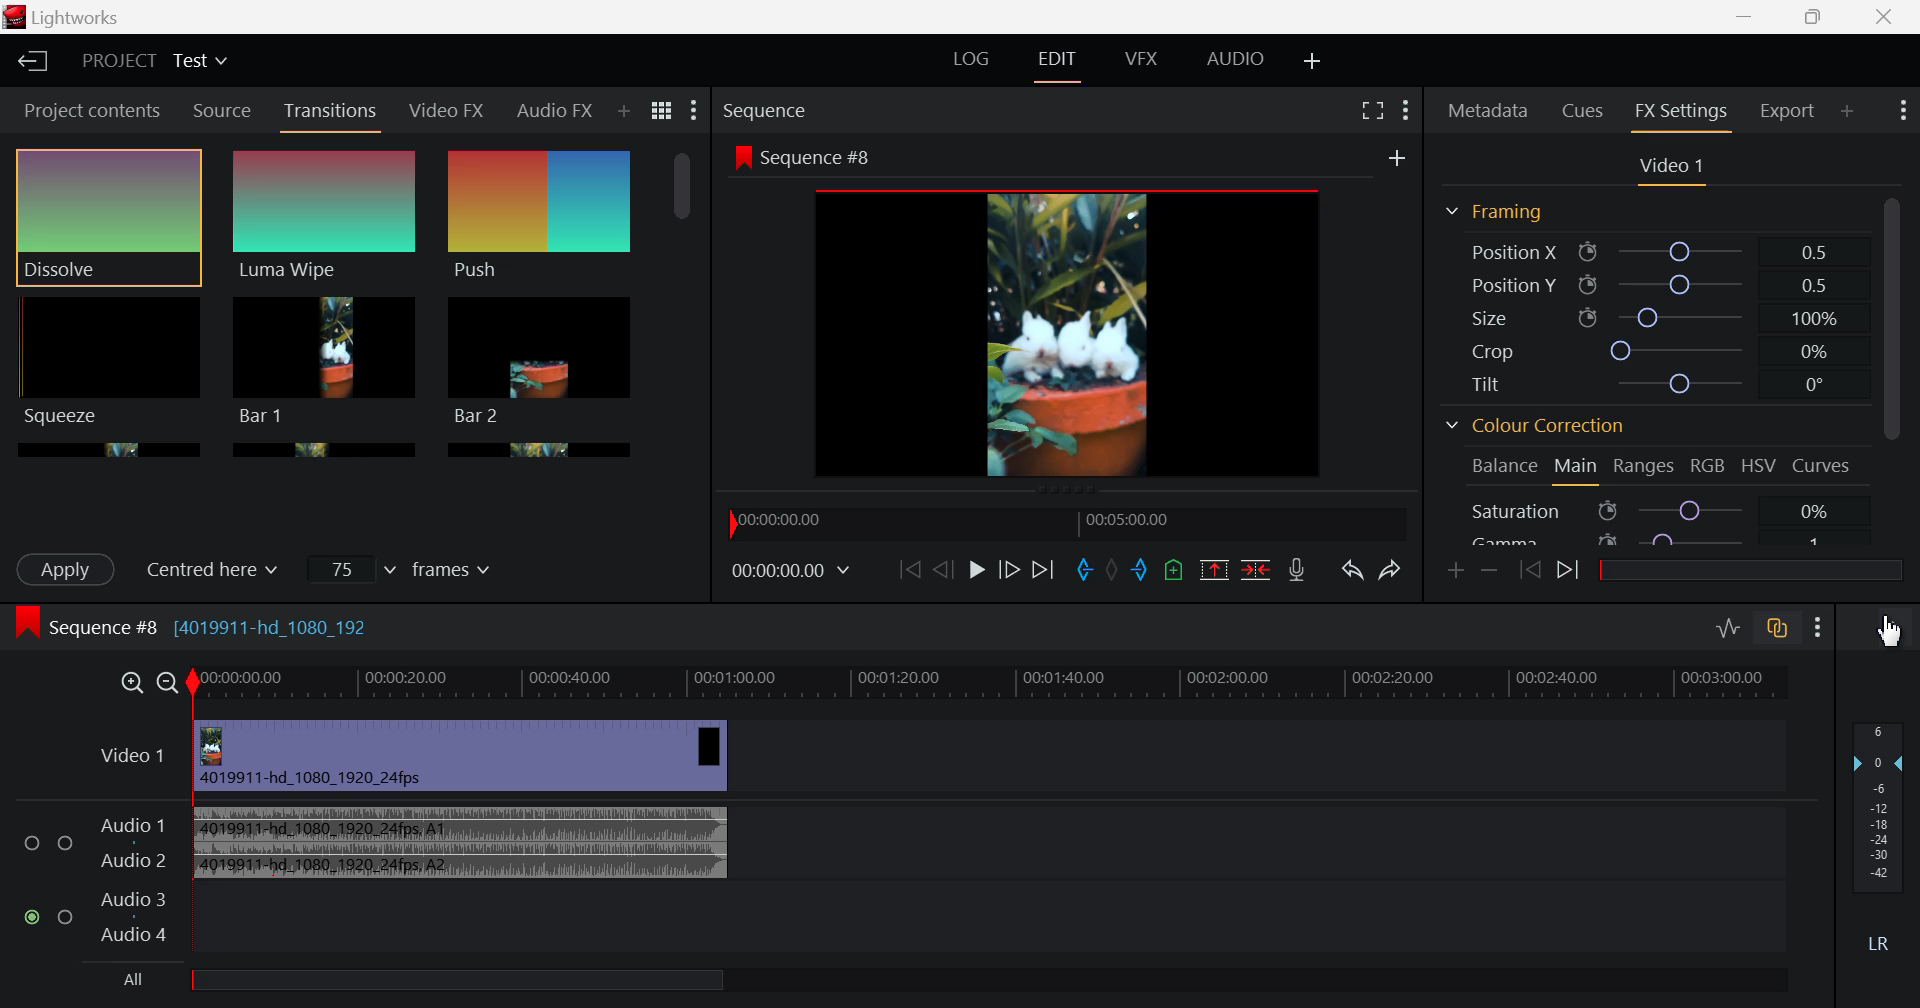  I want to click on Add keyframe, so click(1452, 573).